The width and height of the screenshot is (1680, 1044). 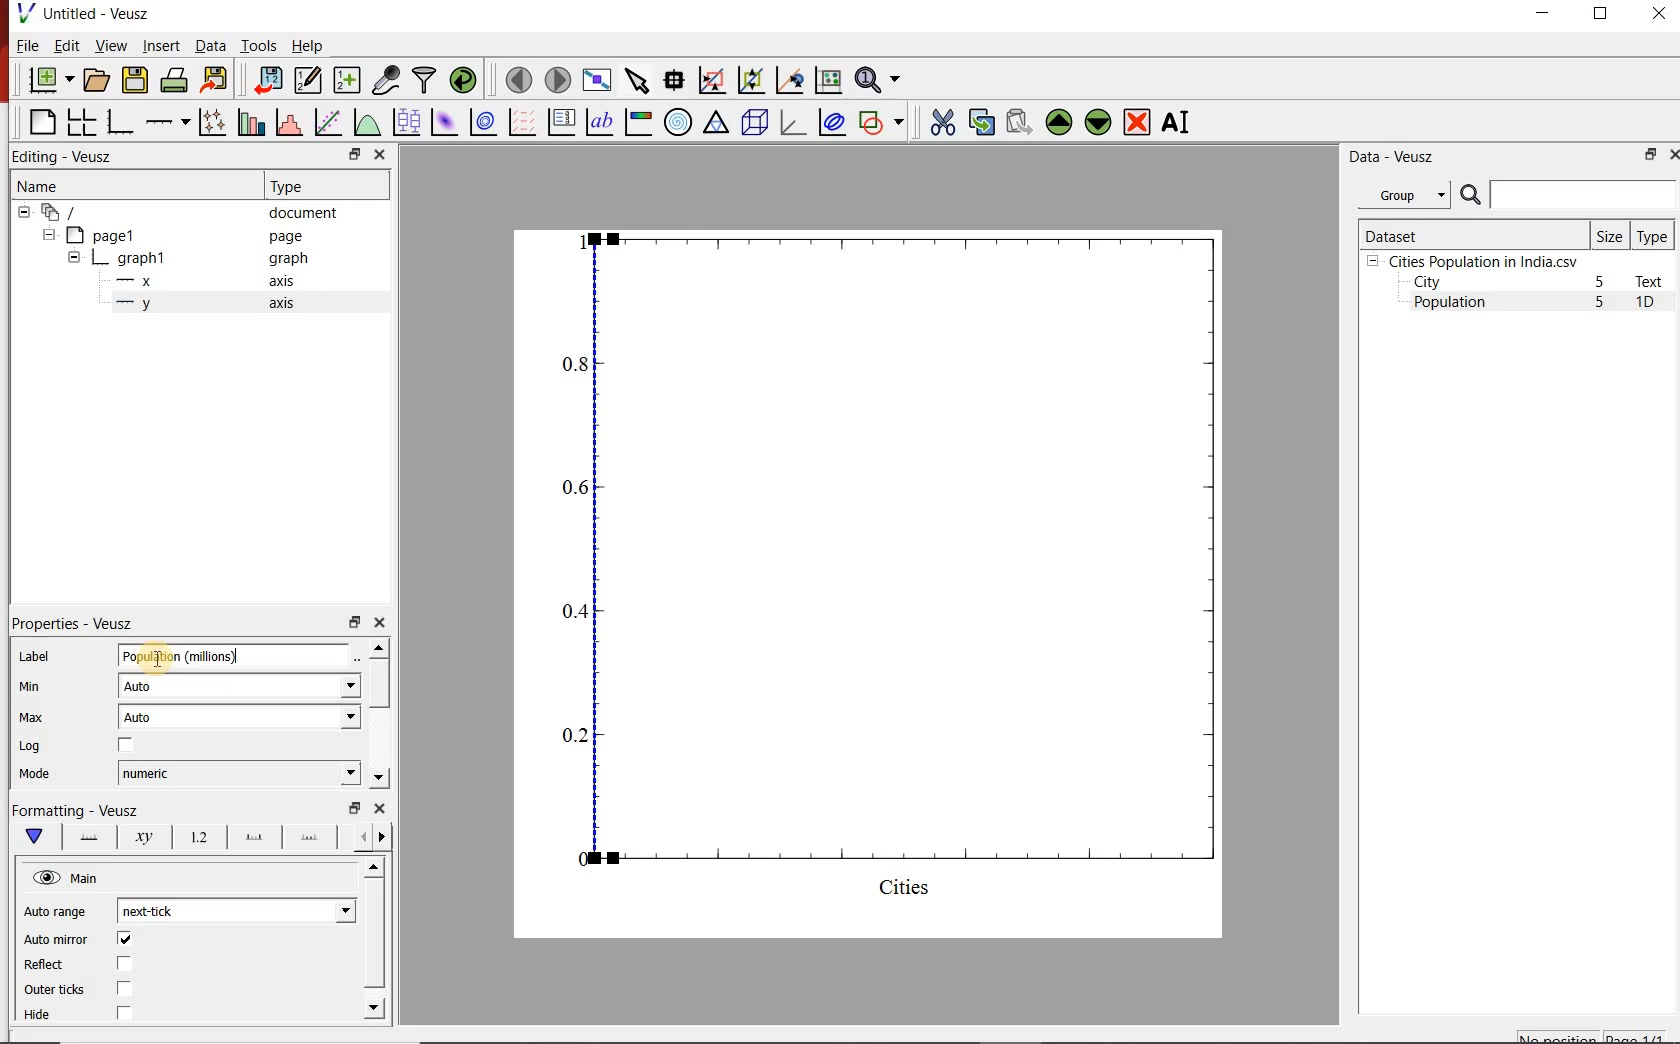 I want to click on Auto, so click(x=240, y=685).